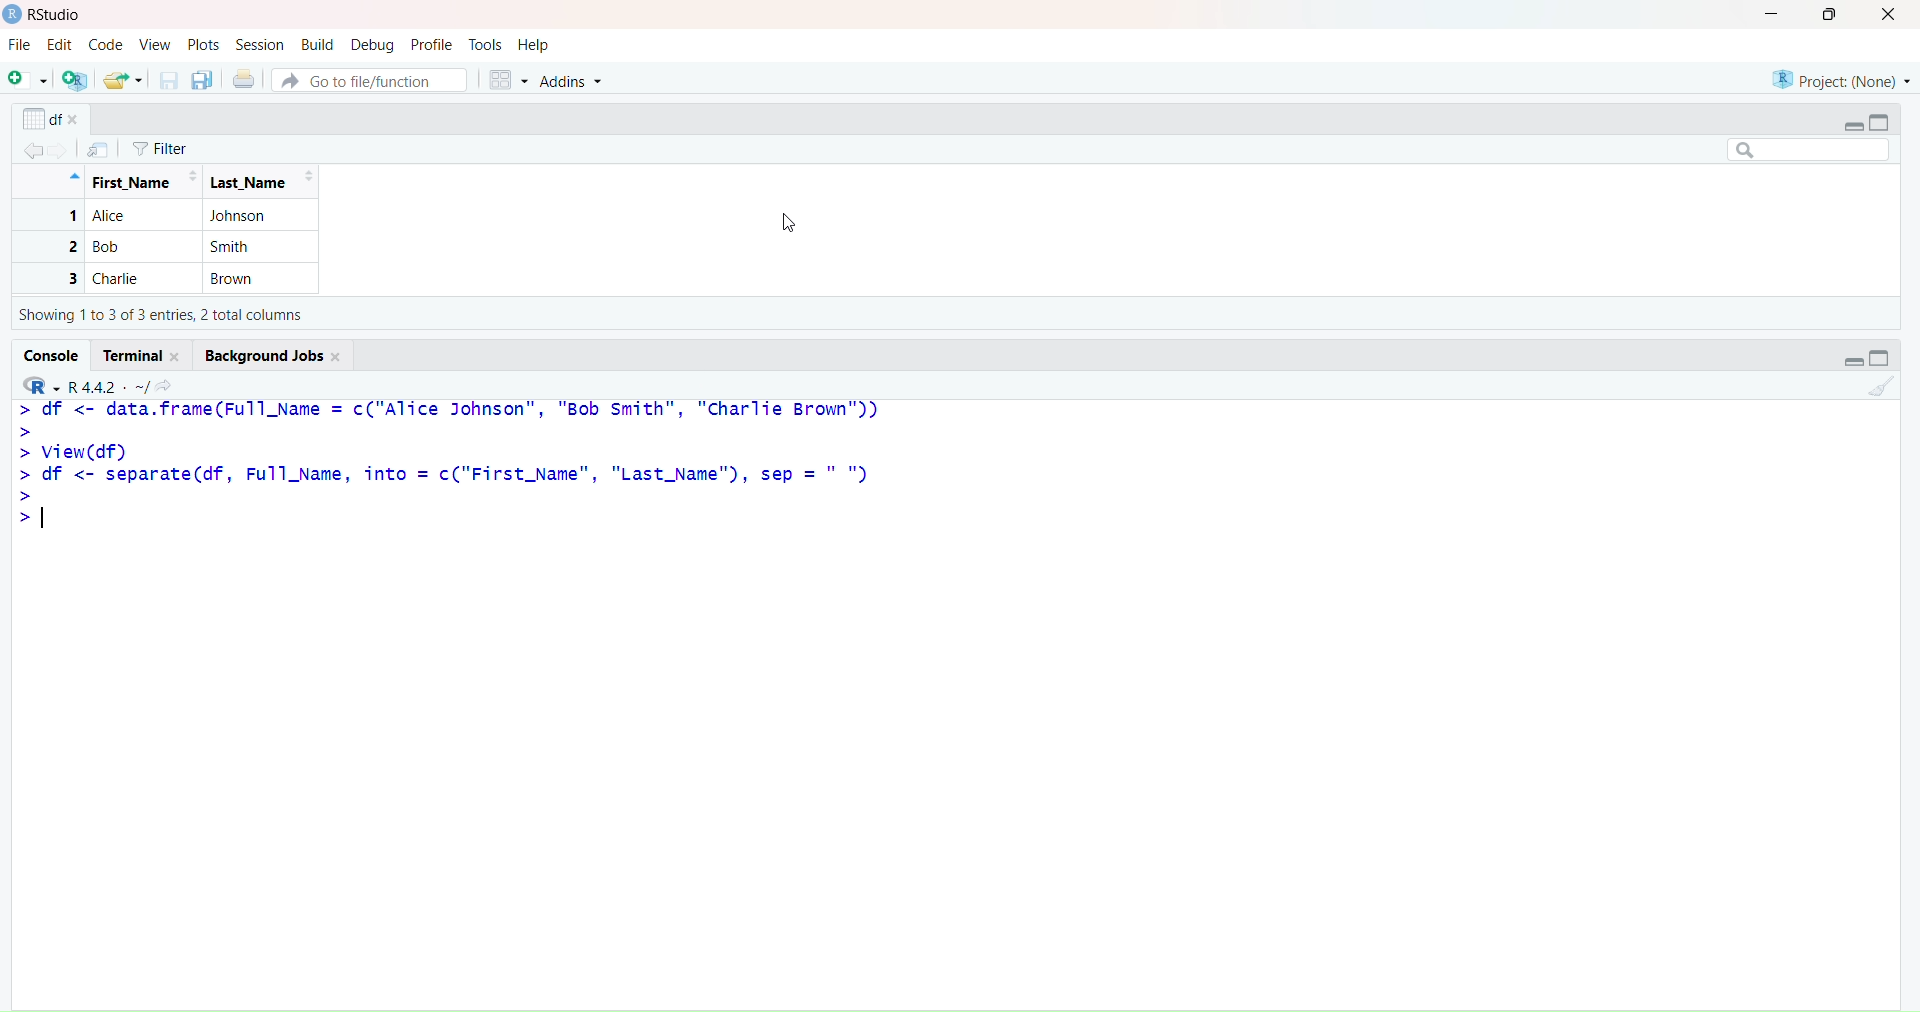 The image size is (1920, 1012). I want to click on Workspace panes, so click(508, 80).